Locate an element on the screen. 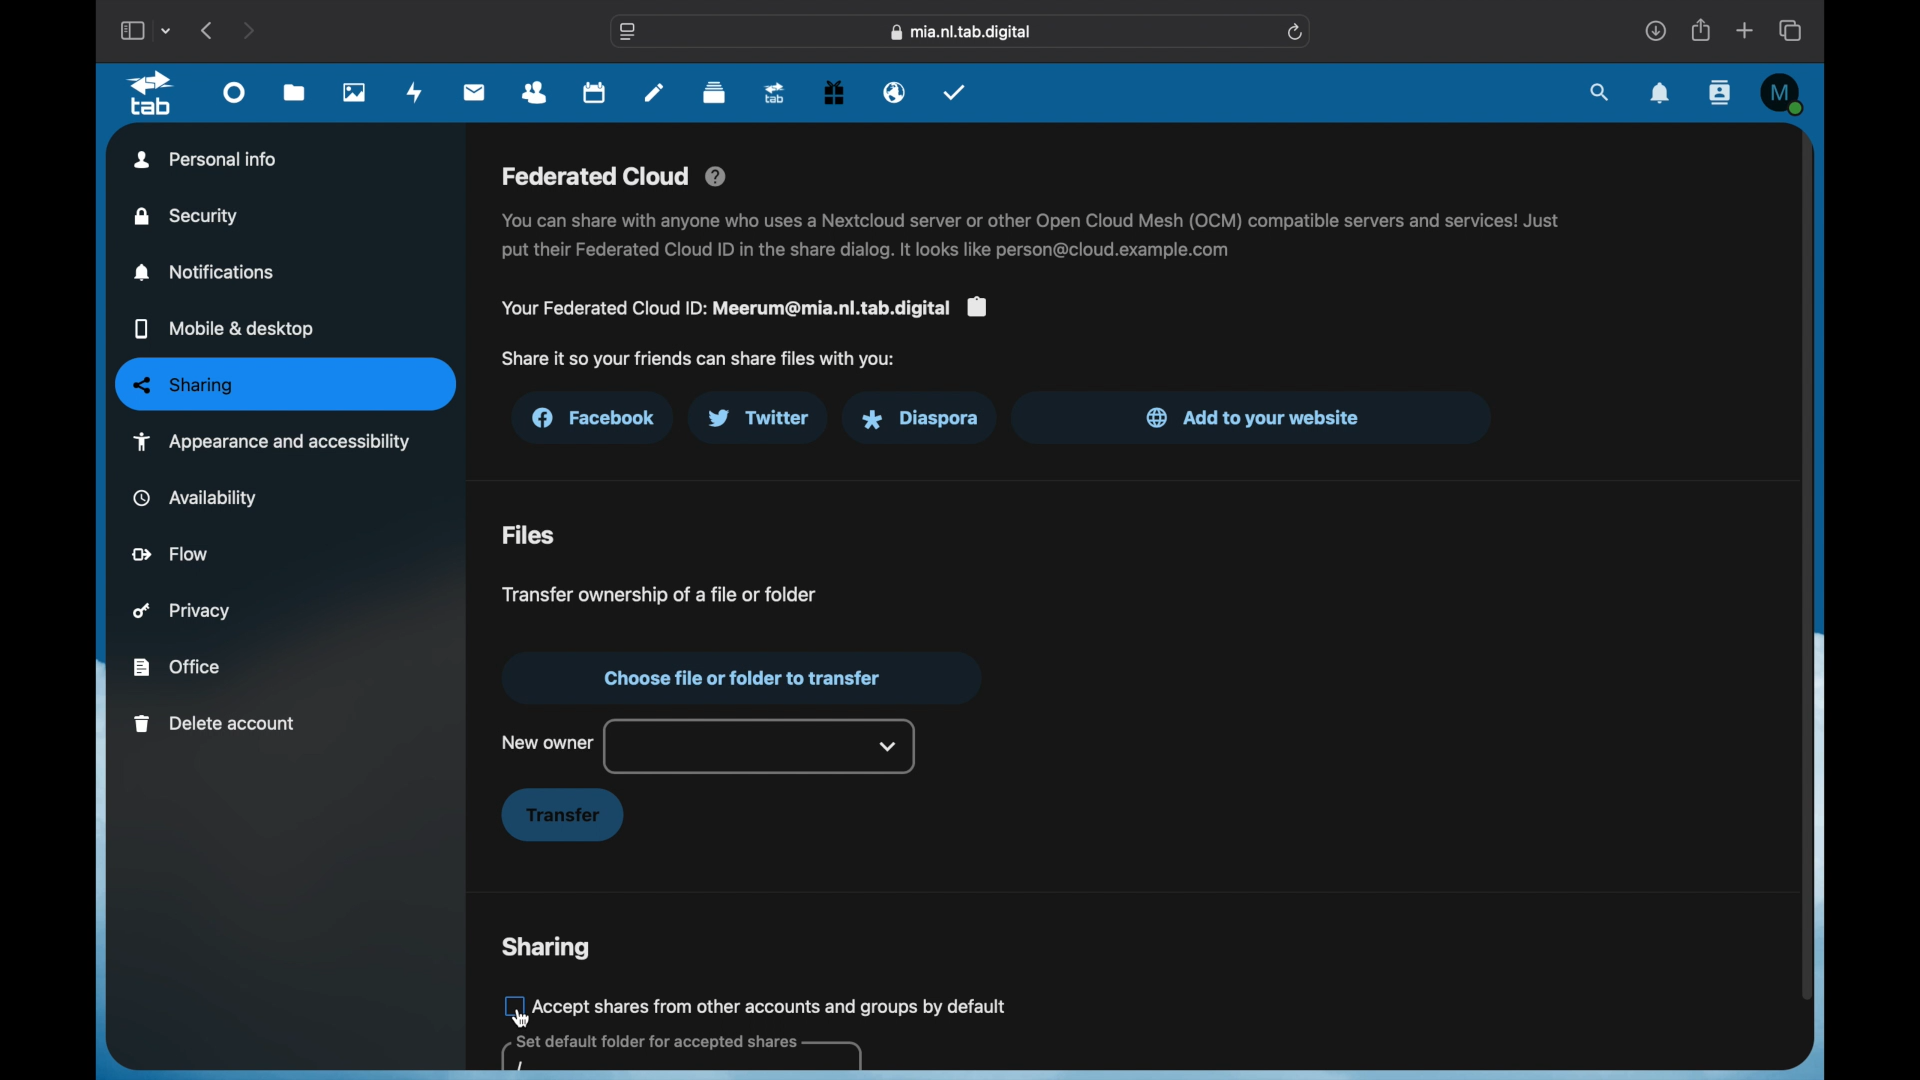 This screenshot has height=1080, width=1920. dropdown is located at coordinates (889, 746).